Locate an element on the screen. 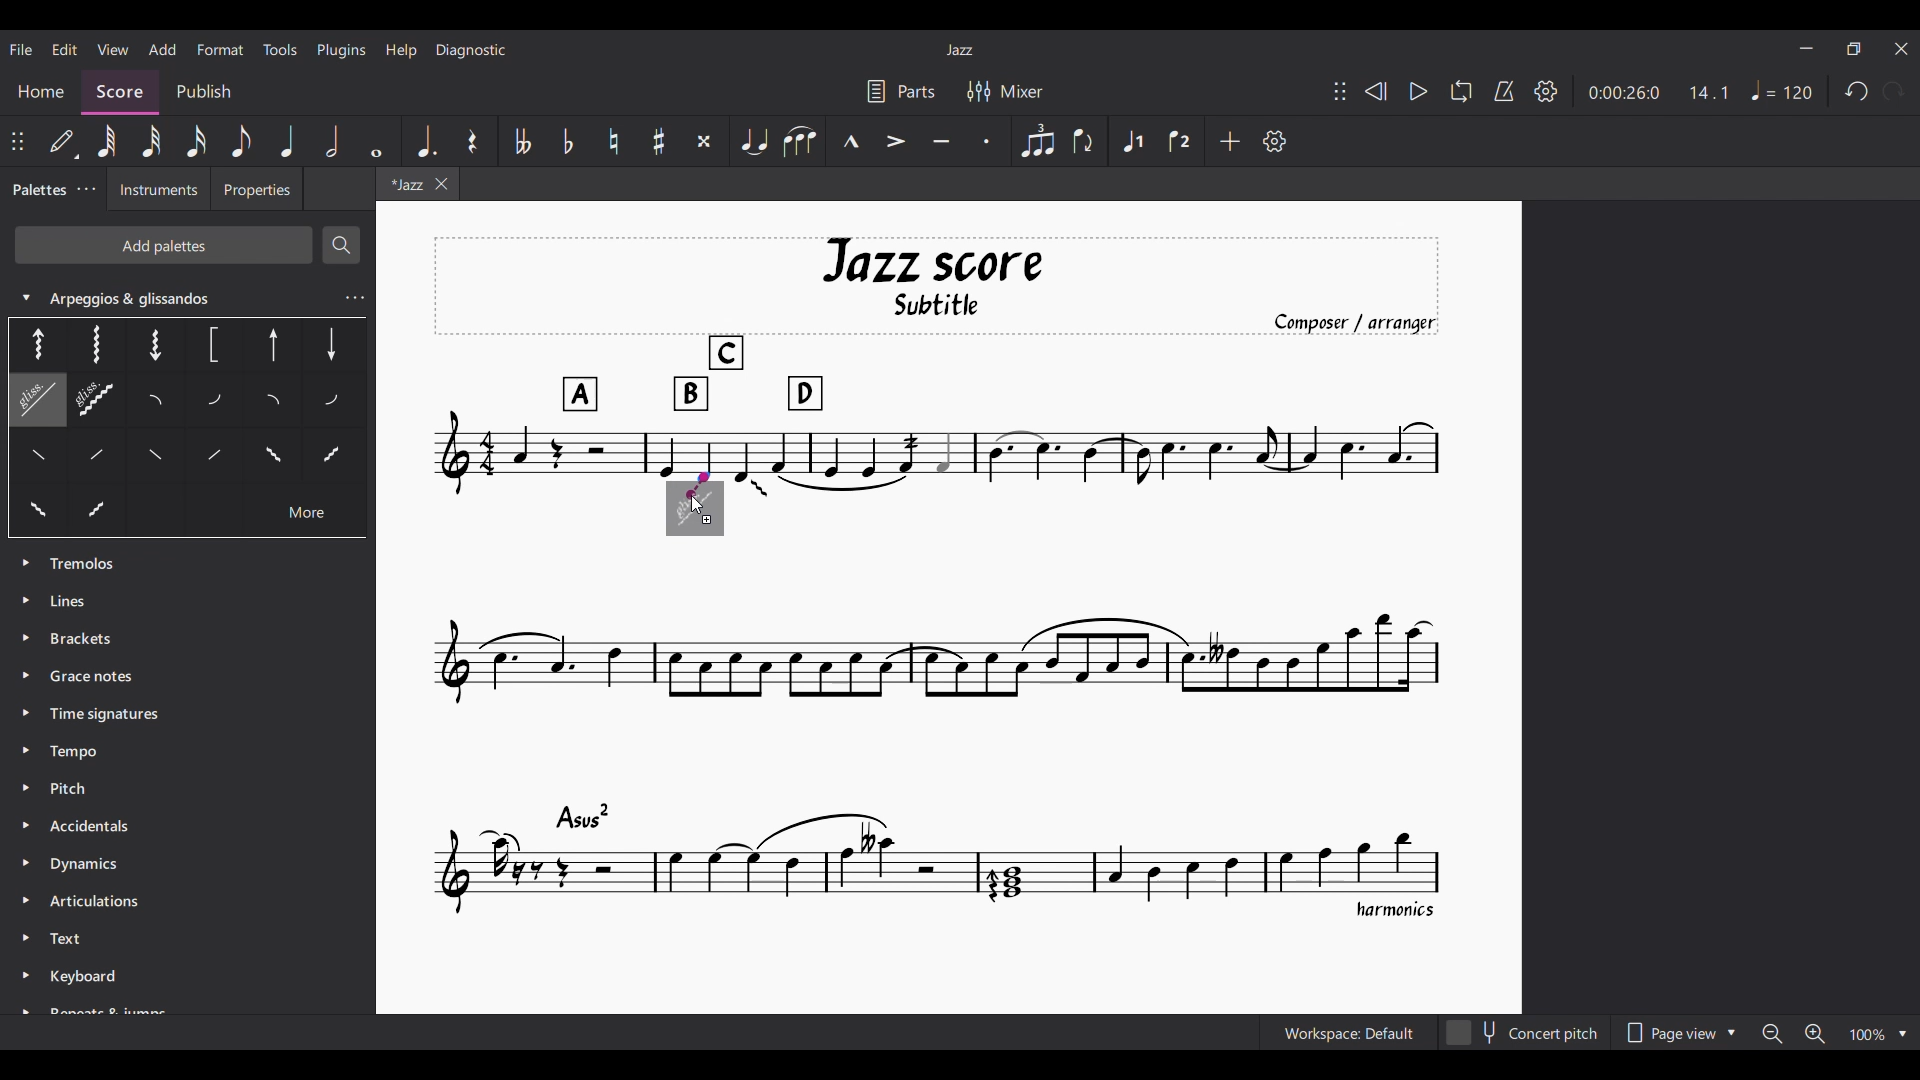 This screenshot has width=1920, height=1080. Edit menu is located at coordinates (65, 50).